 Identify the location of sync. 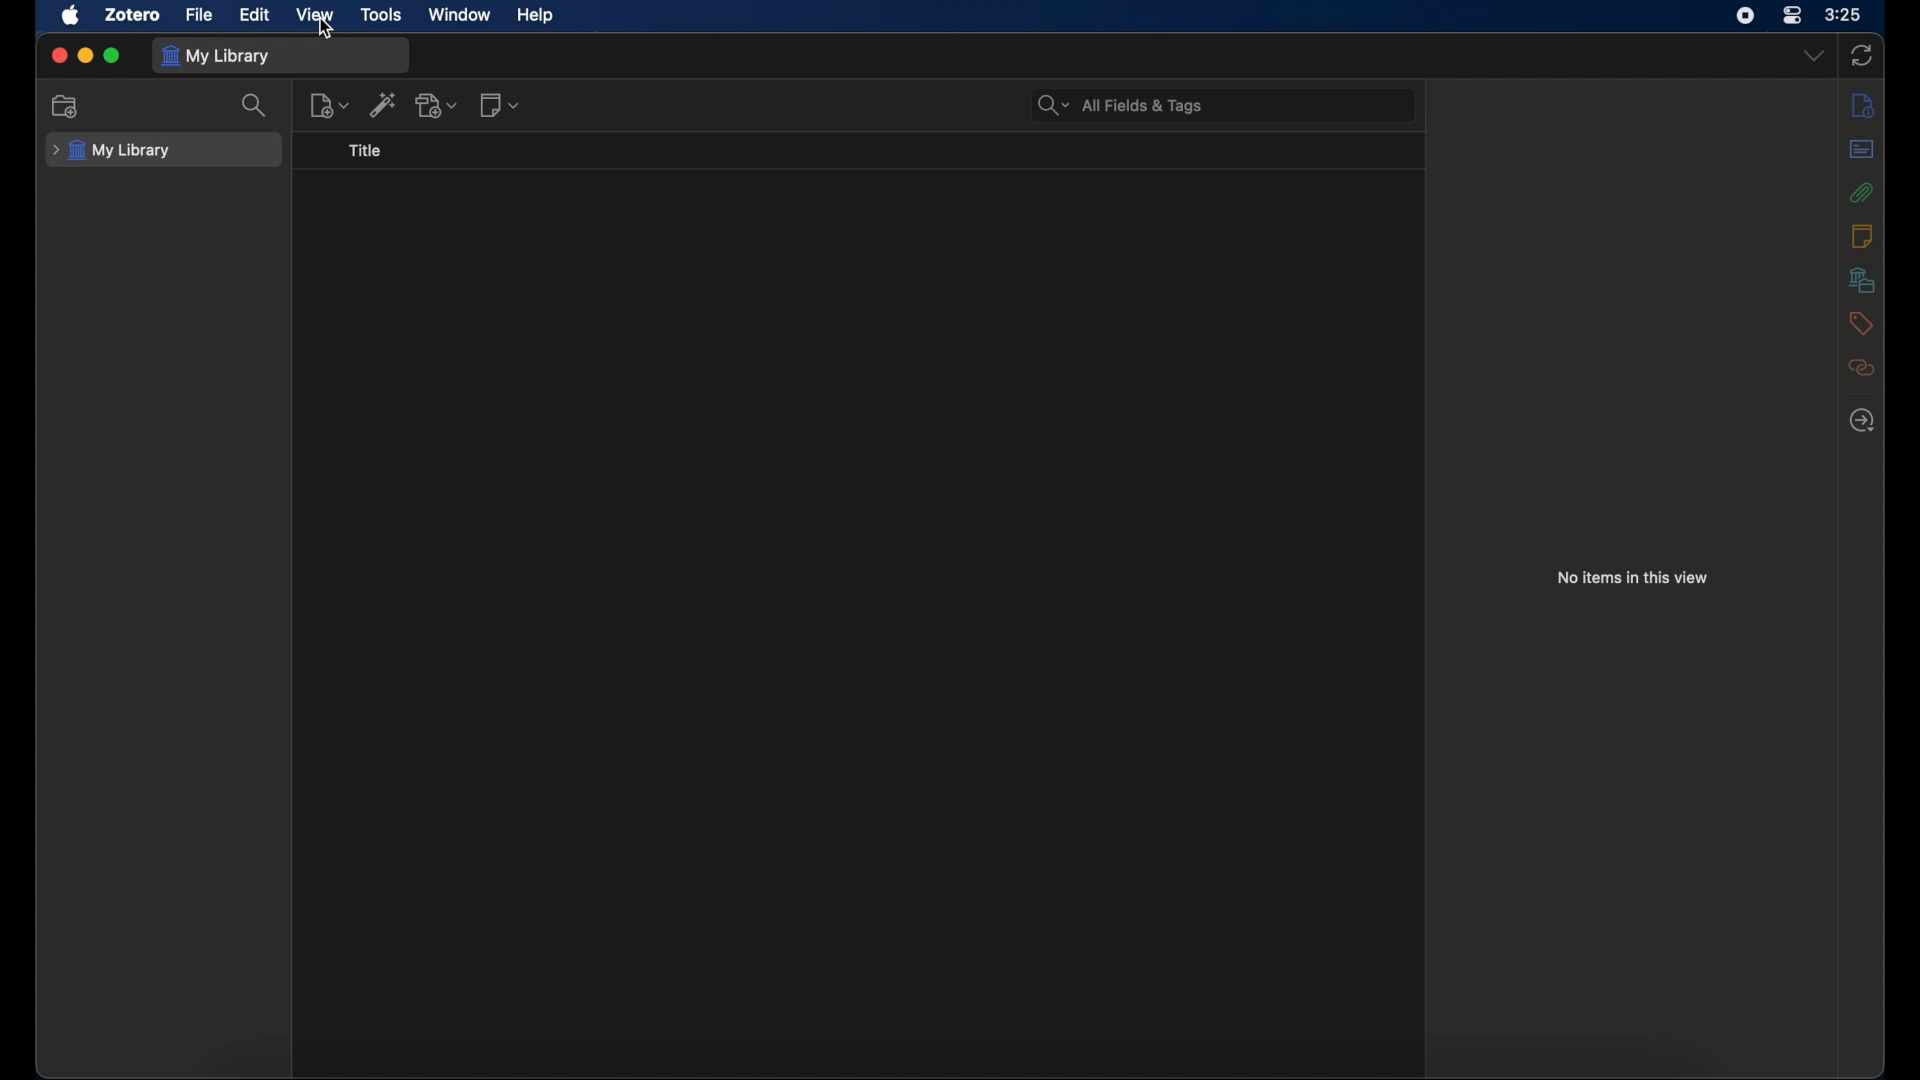
(1861, 56).